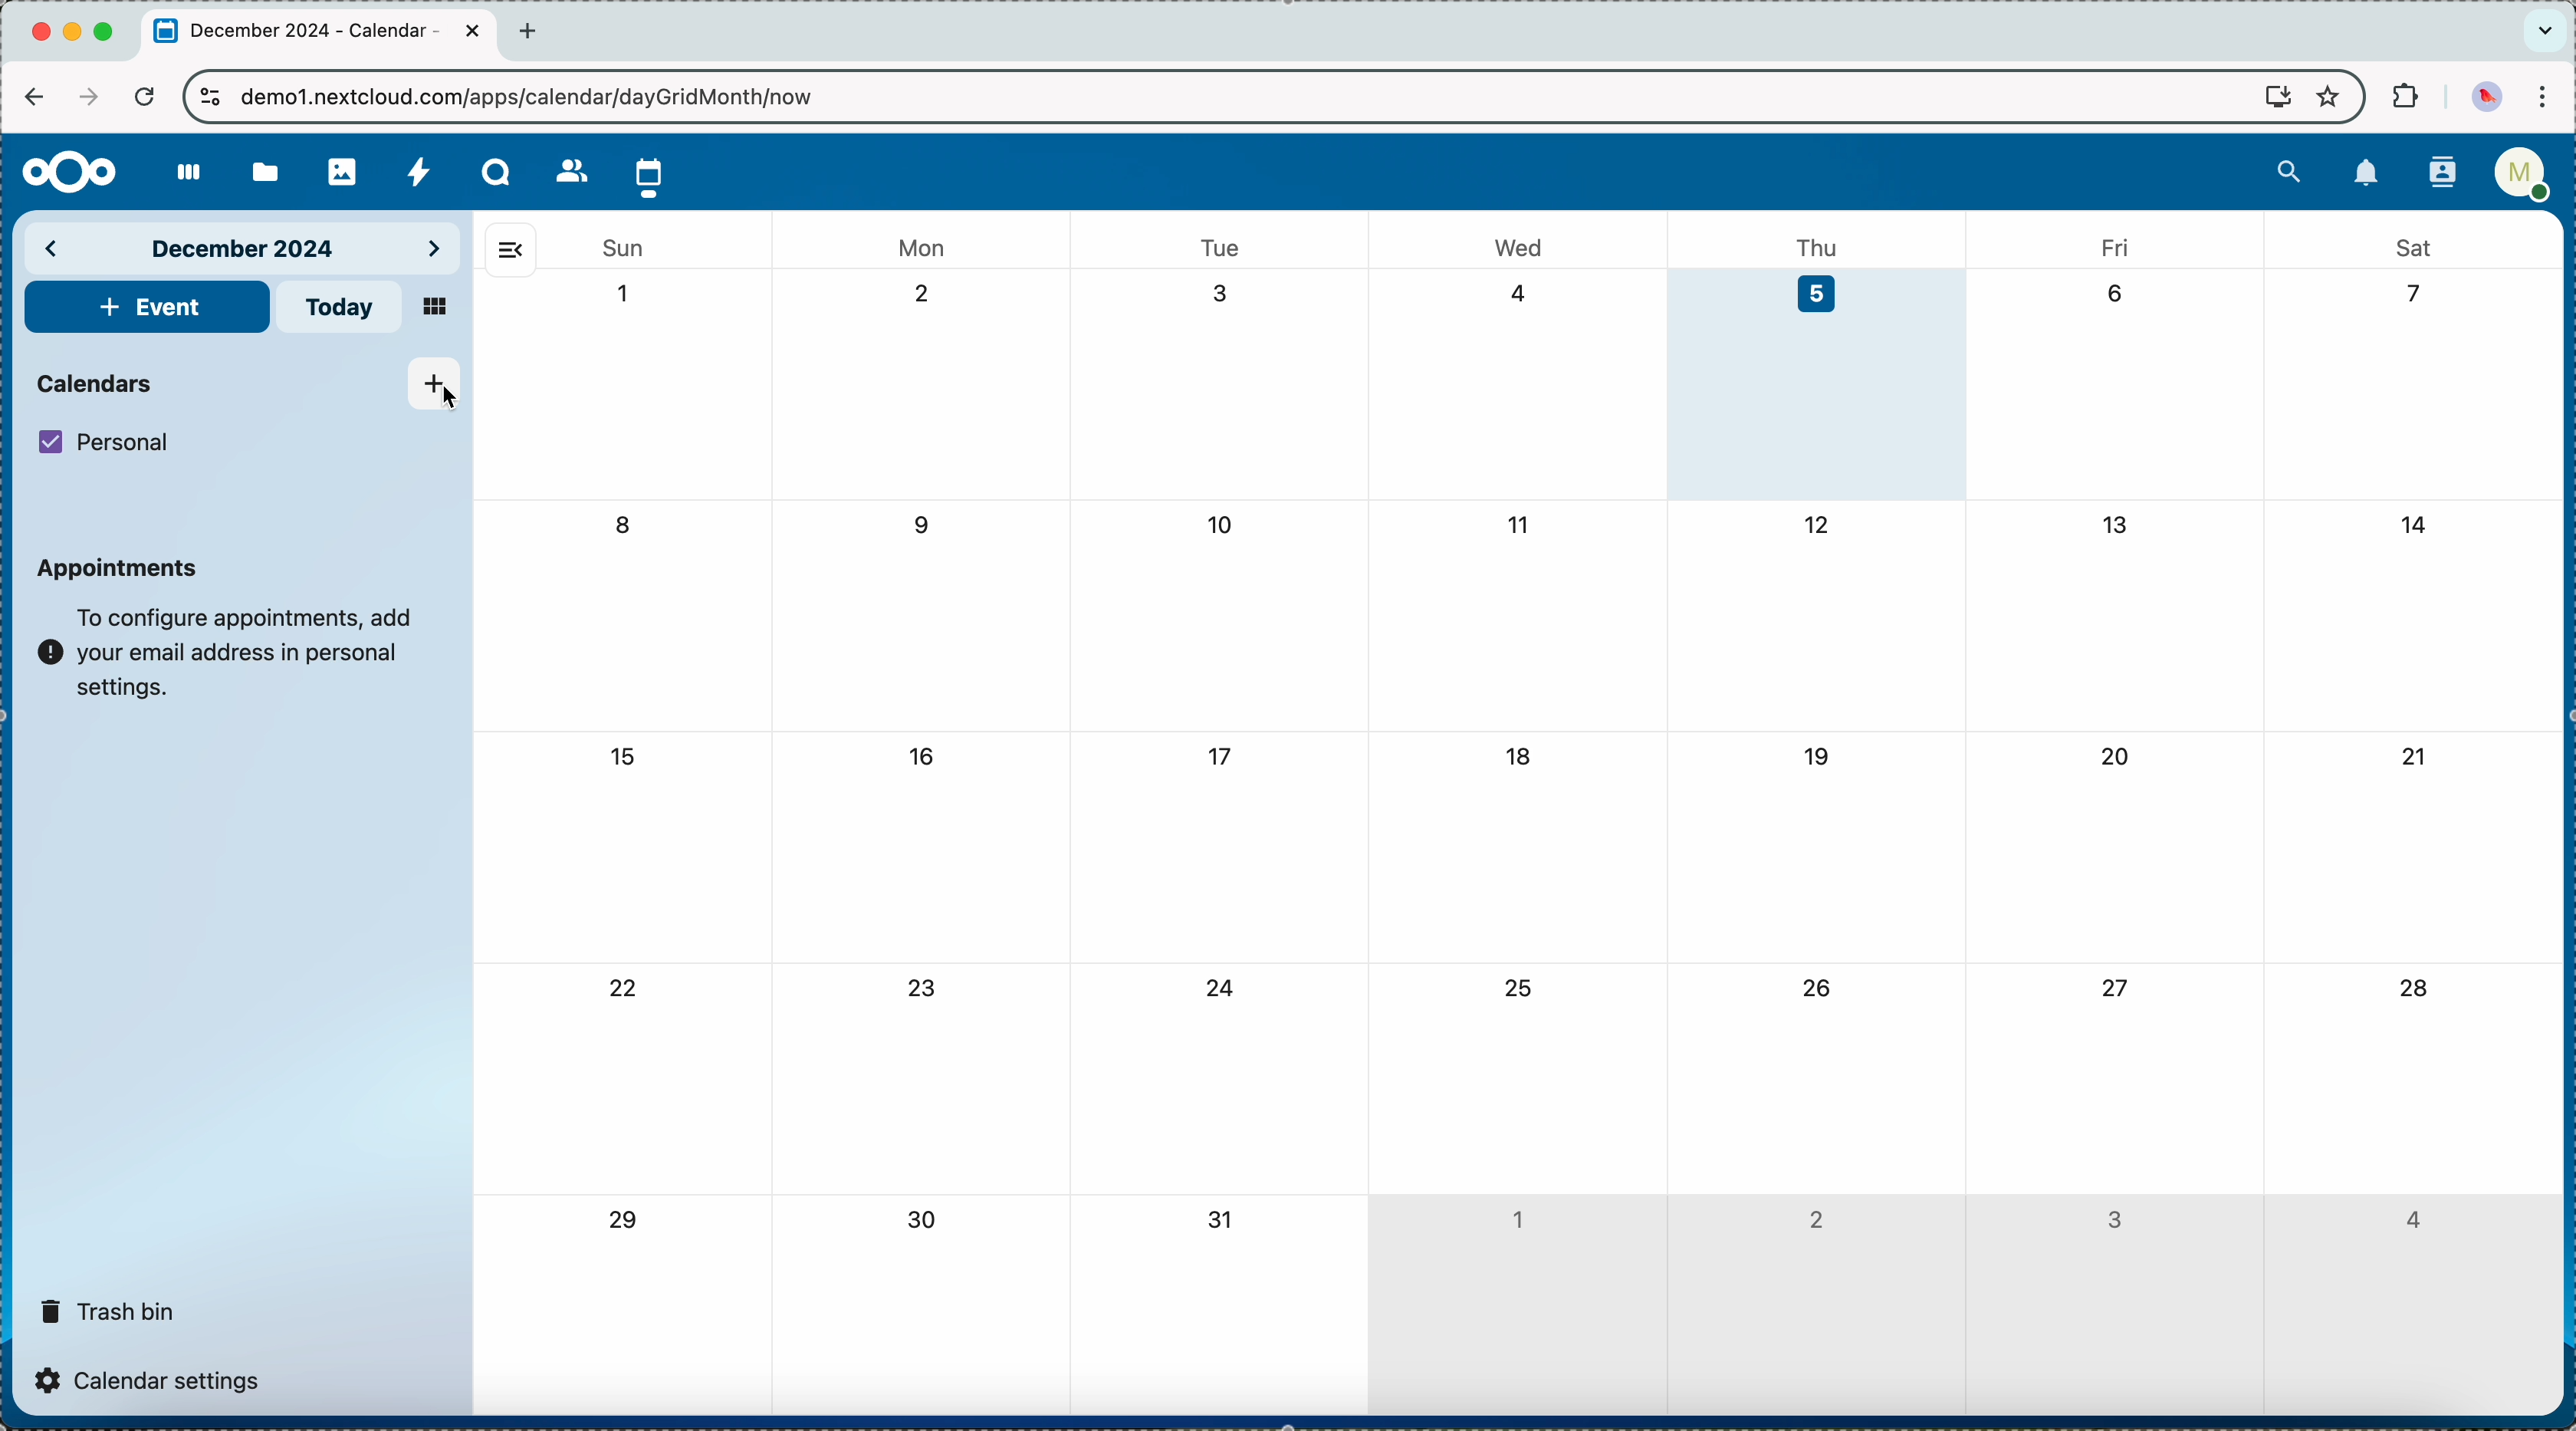  Describe the element at coordinates (76, 34) in the screenshot. I see `minimize` at that location.